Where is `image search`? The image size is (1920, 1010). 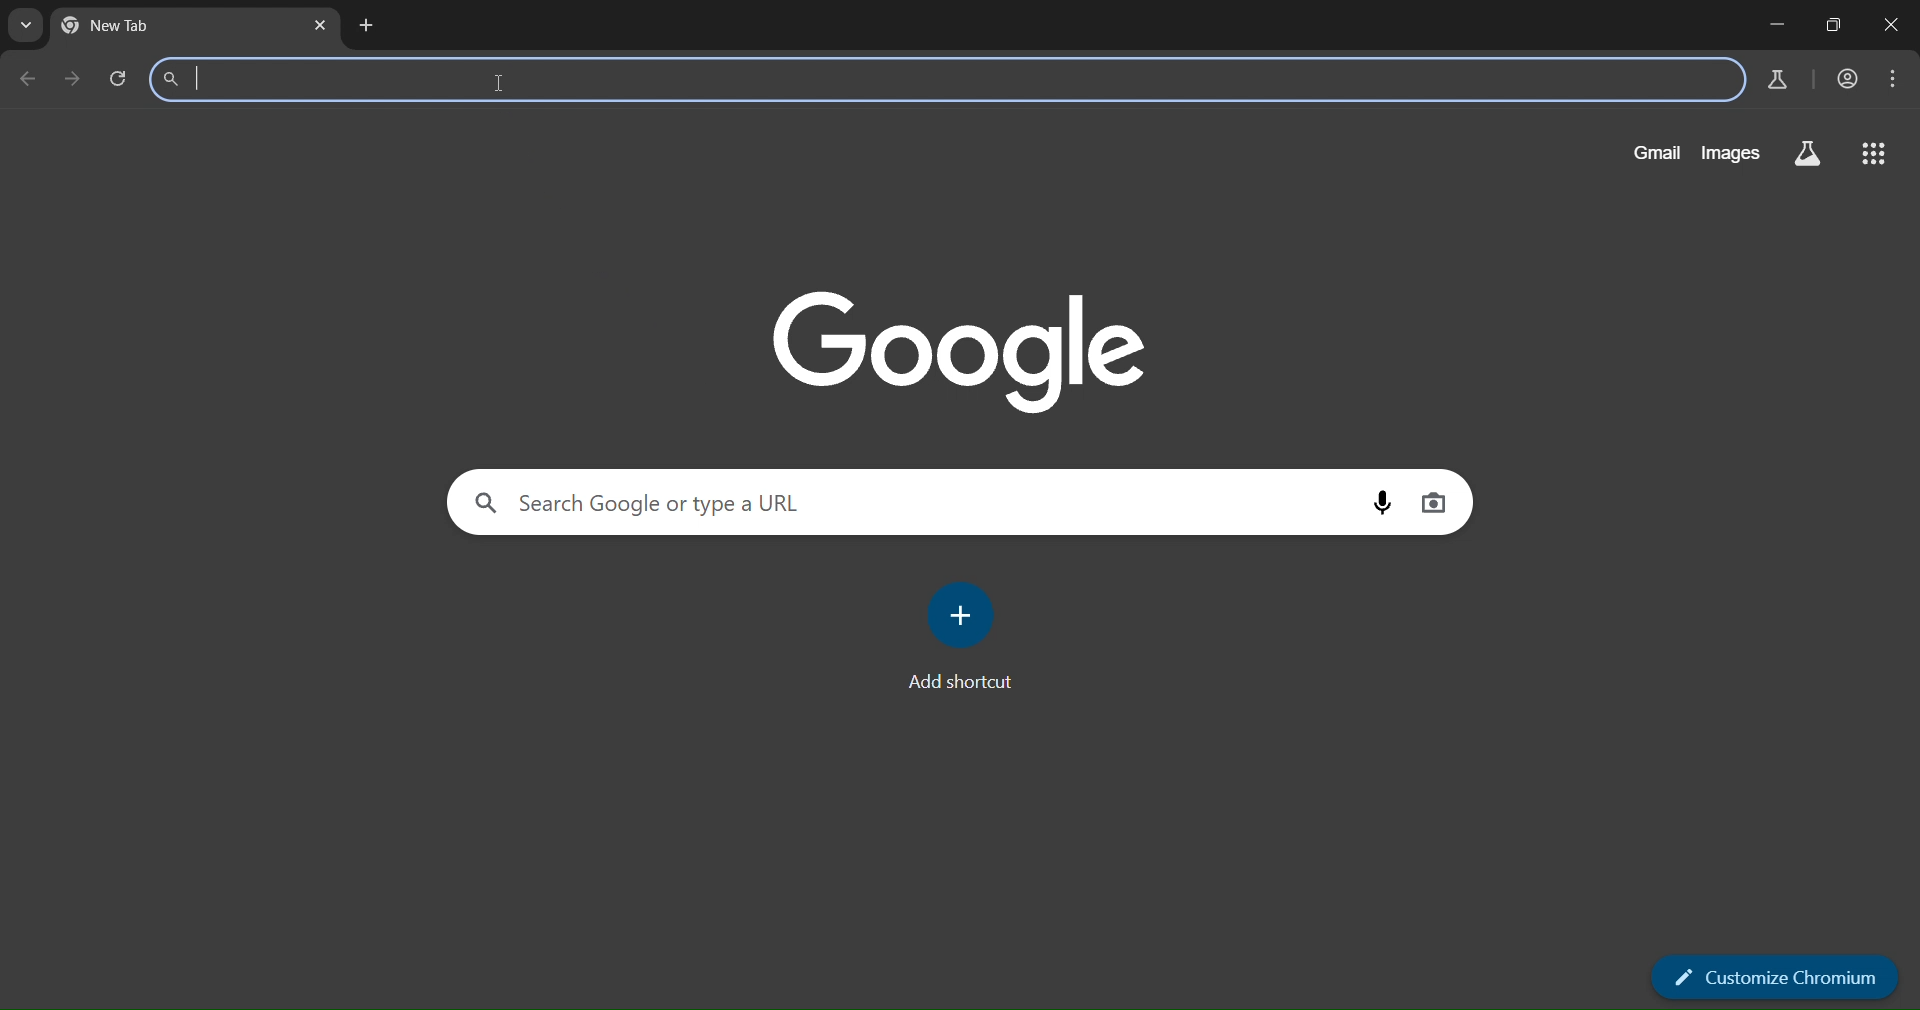
image search is located at coordinates (1437, 504).